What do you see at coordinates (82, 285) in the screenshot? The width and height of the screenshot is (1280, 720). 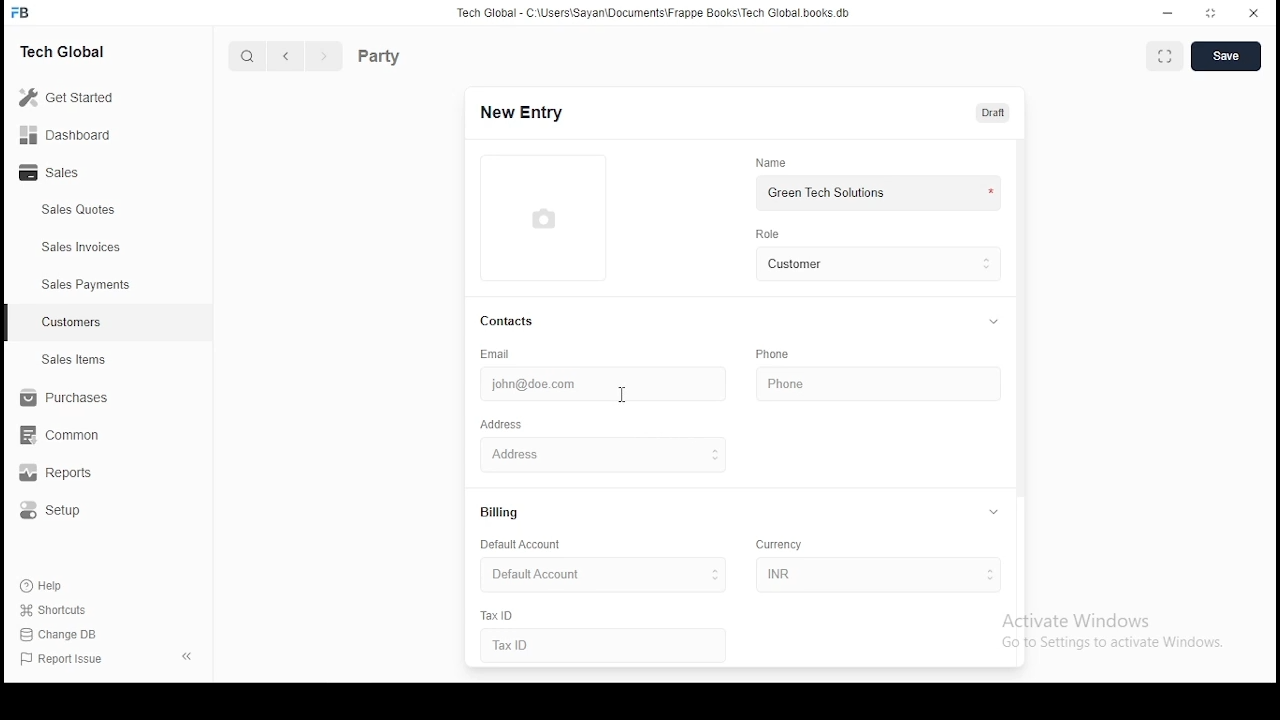 I see `sales payments` at bounding box center [82, 285].